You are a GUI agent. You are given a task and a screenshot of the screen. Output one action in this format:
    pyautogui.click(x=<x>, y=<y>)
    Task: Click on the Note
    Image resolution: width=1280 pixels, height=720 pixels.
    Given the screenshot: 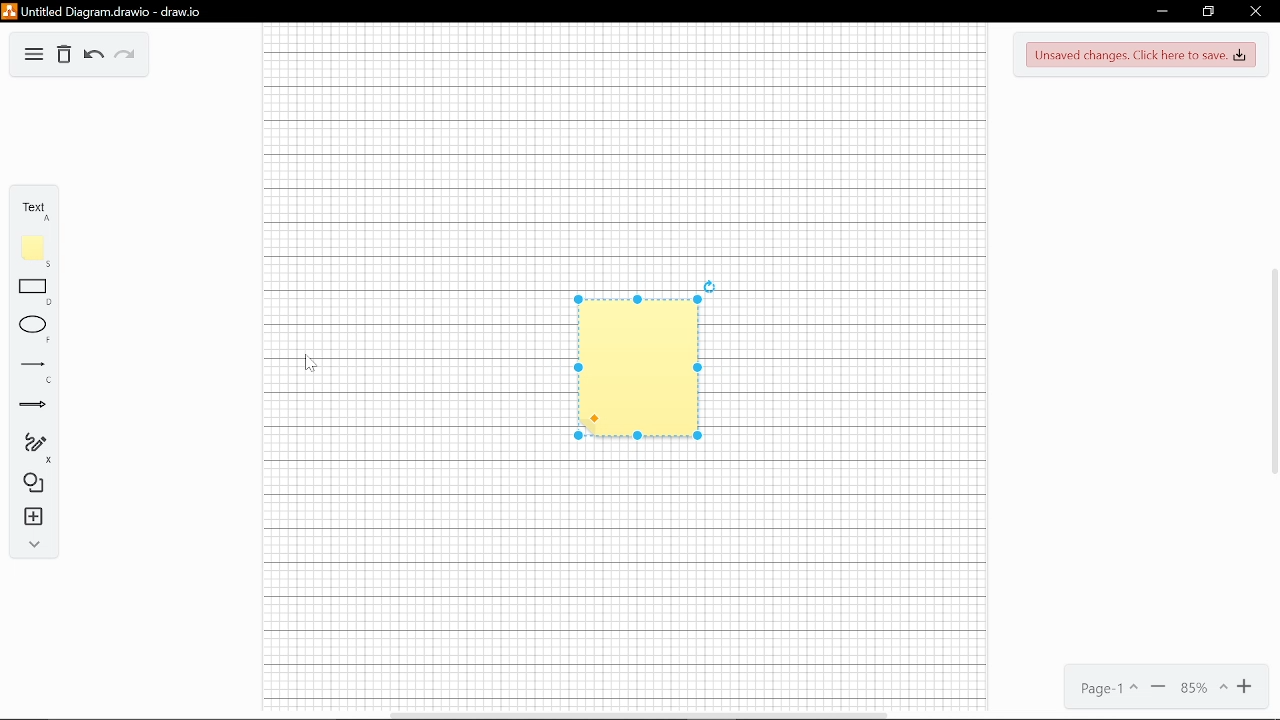 What is the action you would take?
    pyautogui.click(x=28, y=246)
    